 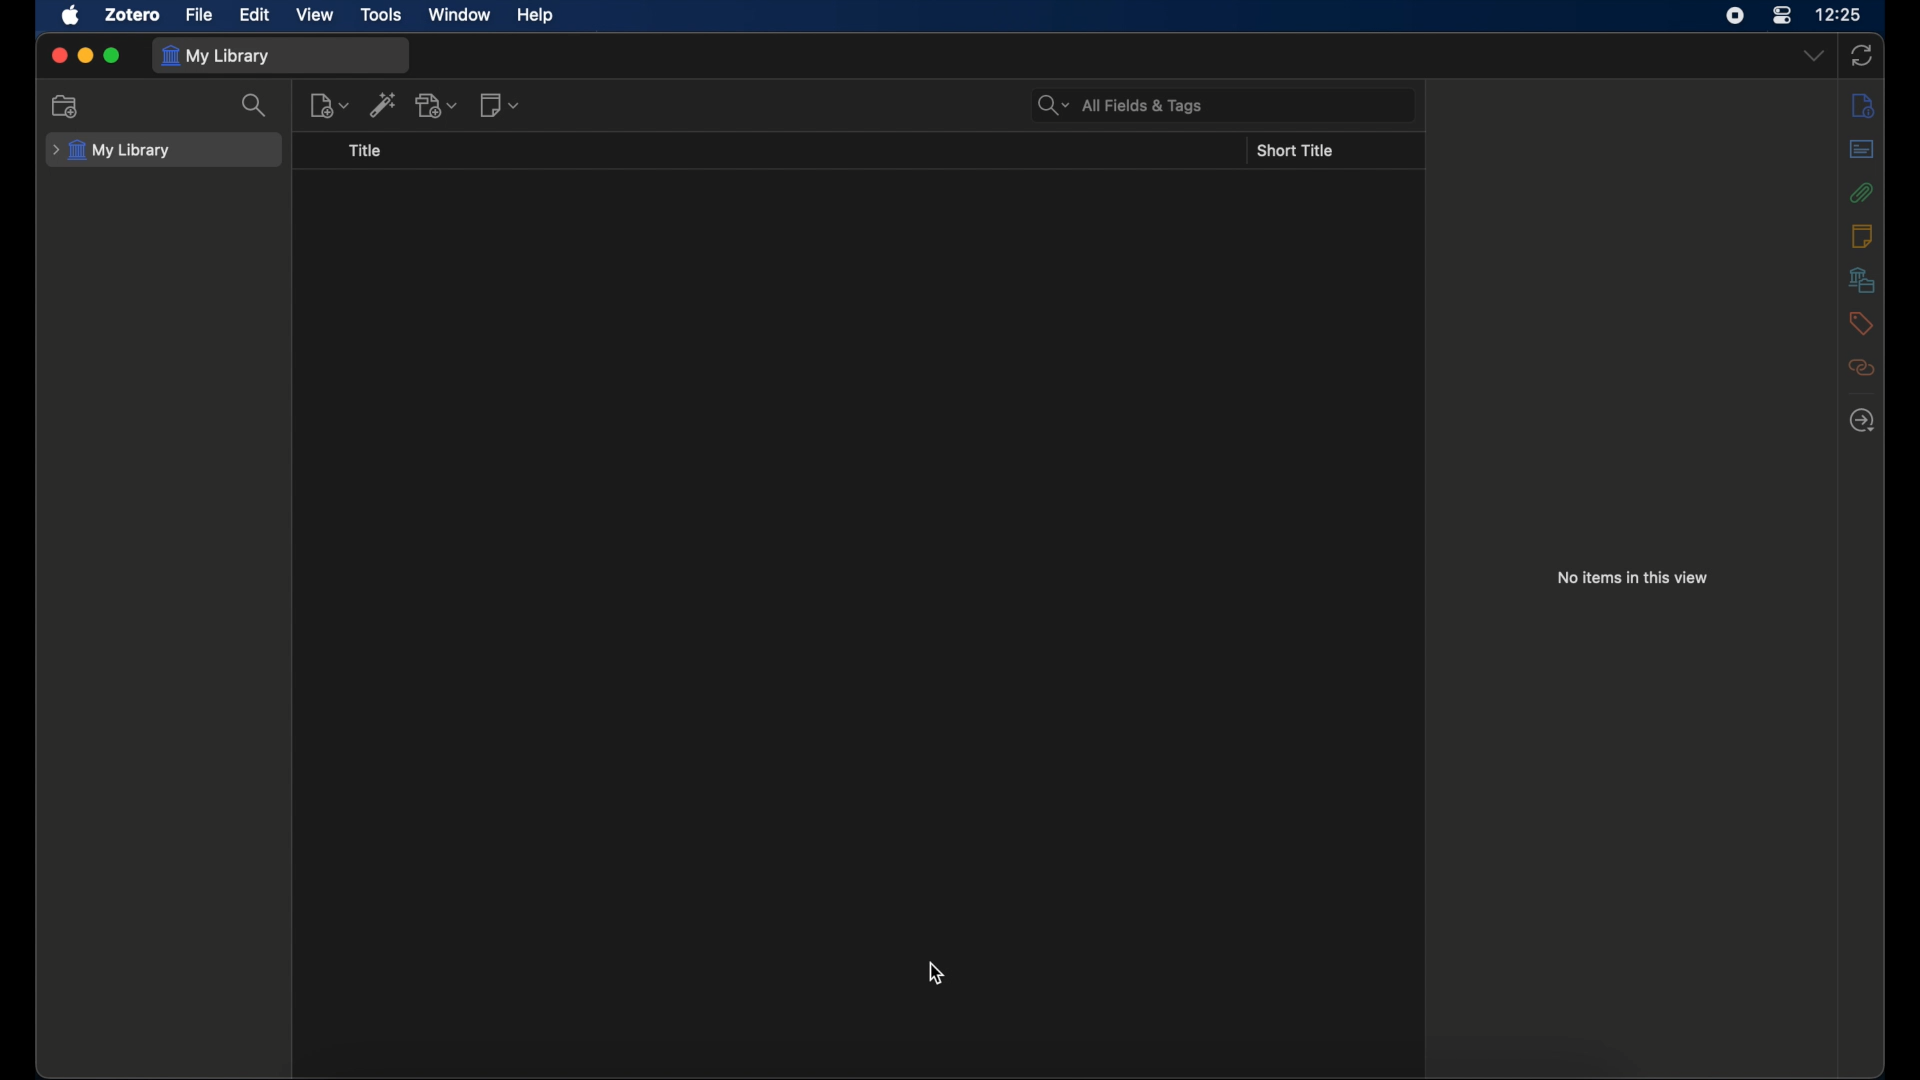 What do you see at coordinates (253, 106) in the screenshot?
I see `search` at bounding box center [253, 106].